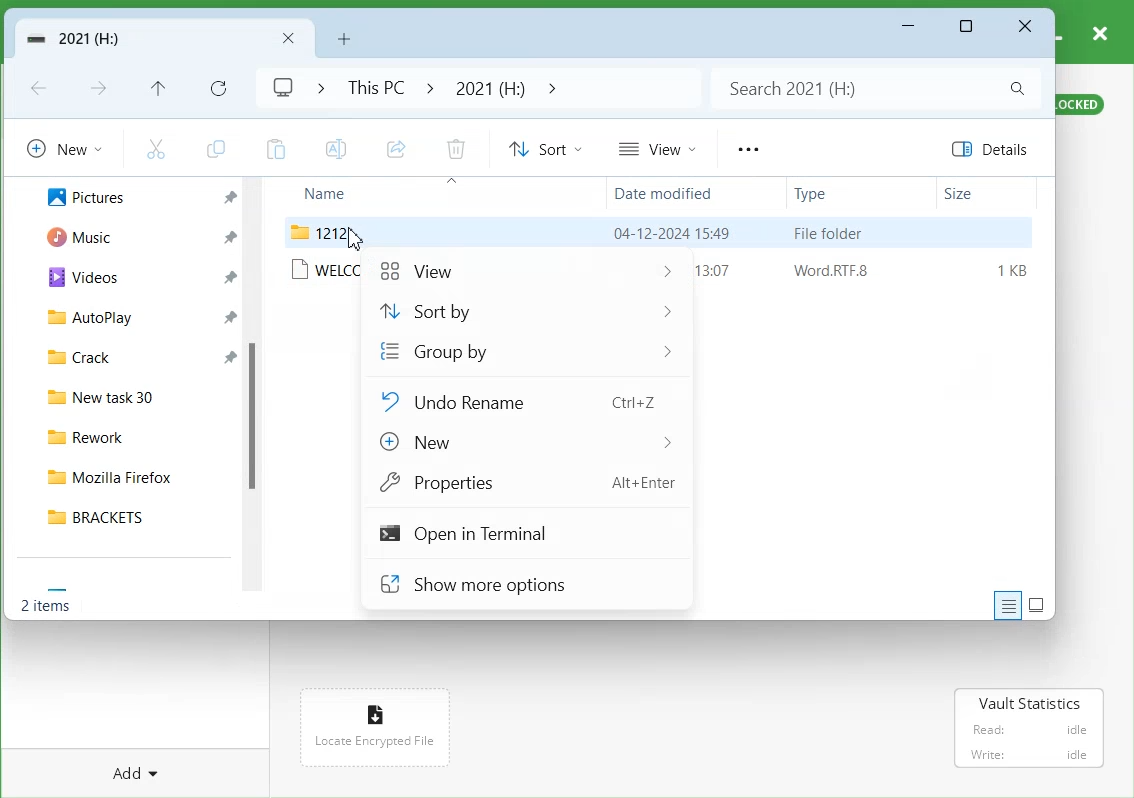 The image size is (1134, 798). What do you see at coordinates (135, 516) in the screenshot?
I see `BRACKETS` at bounding box center [135, 516].